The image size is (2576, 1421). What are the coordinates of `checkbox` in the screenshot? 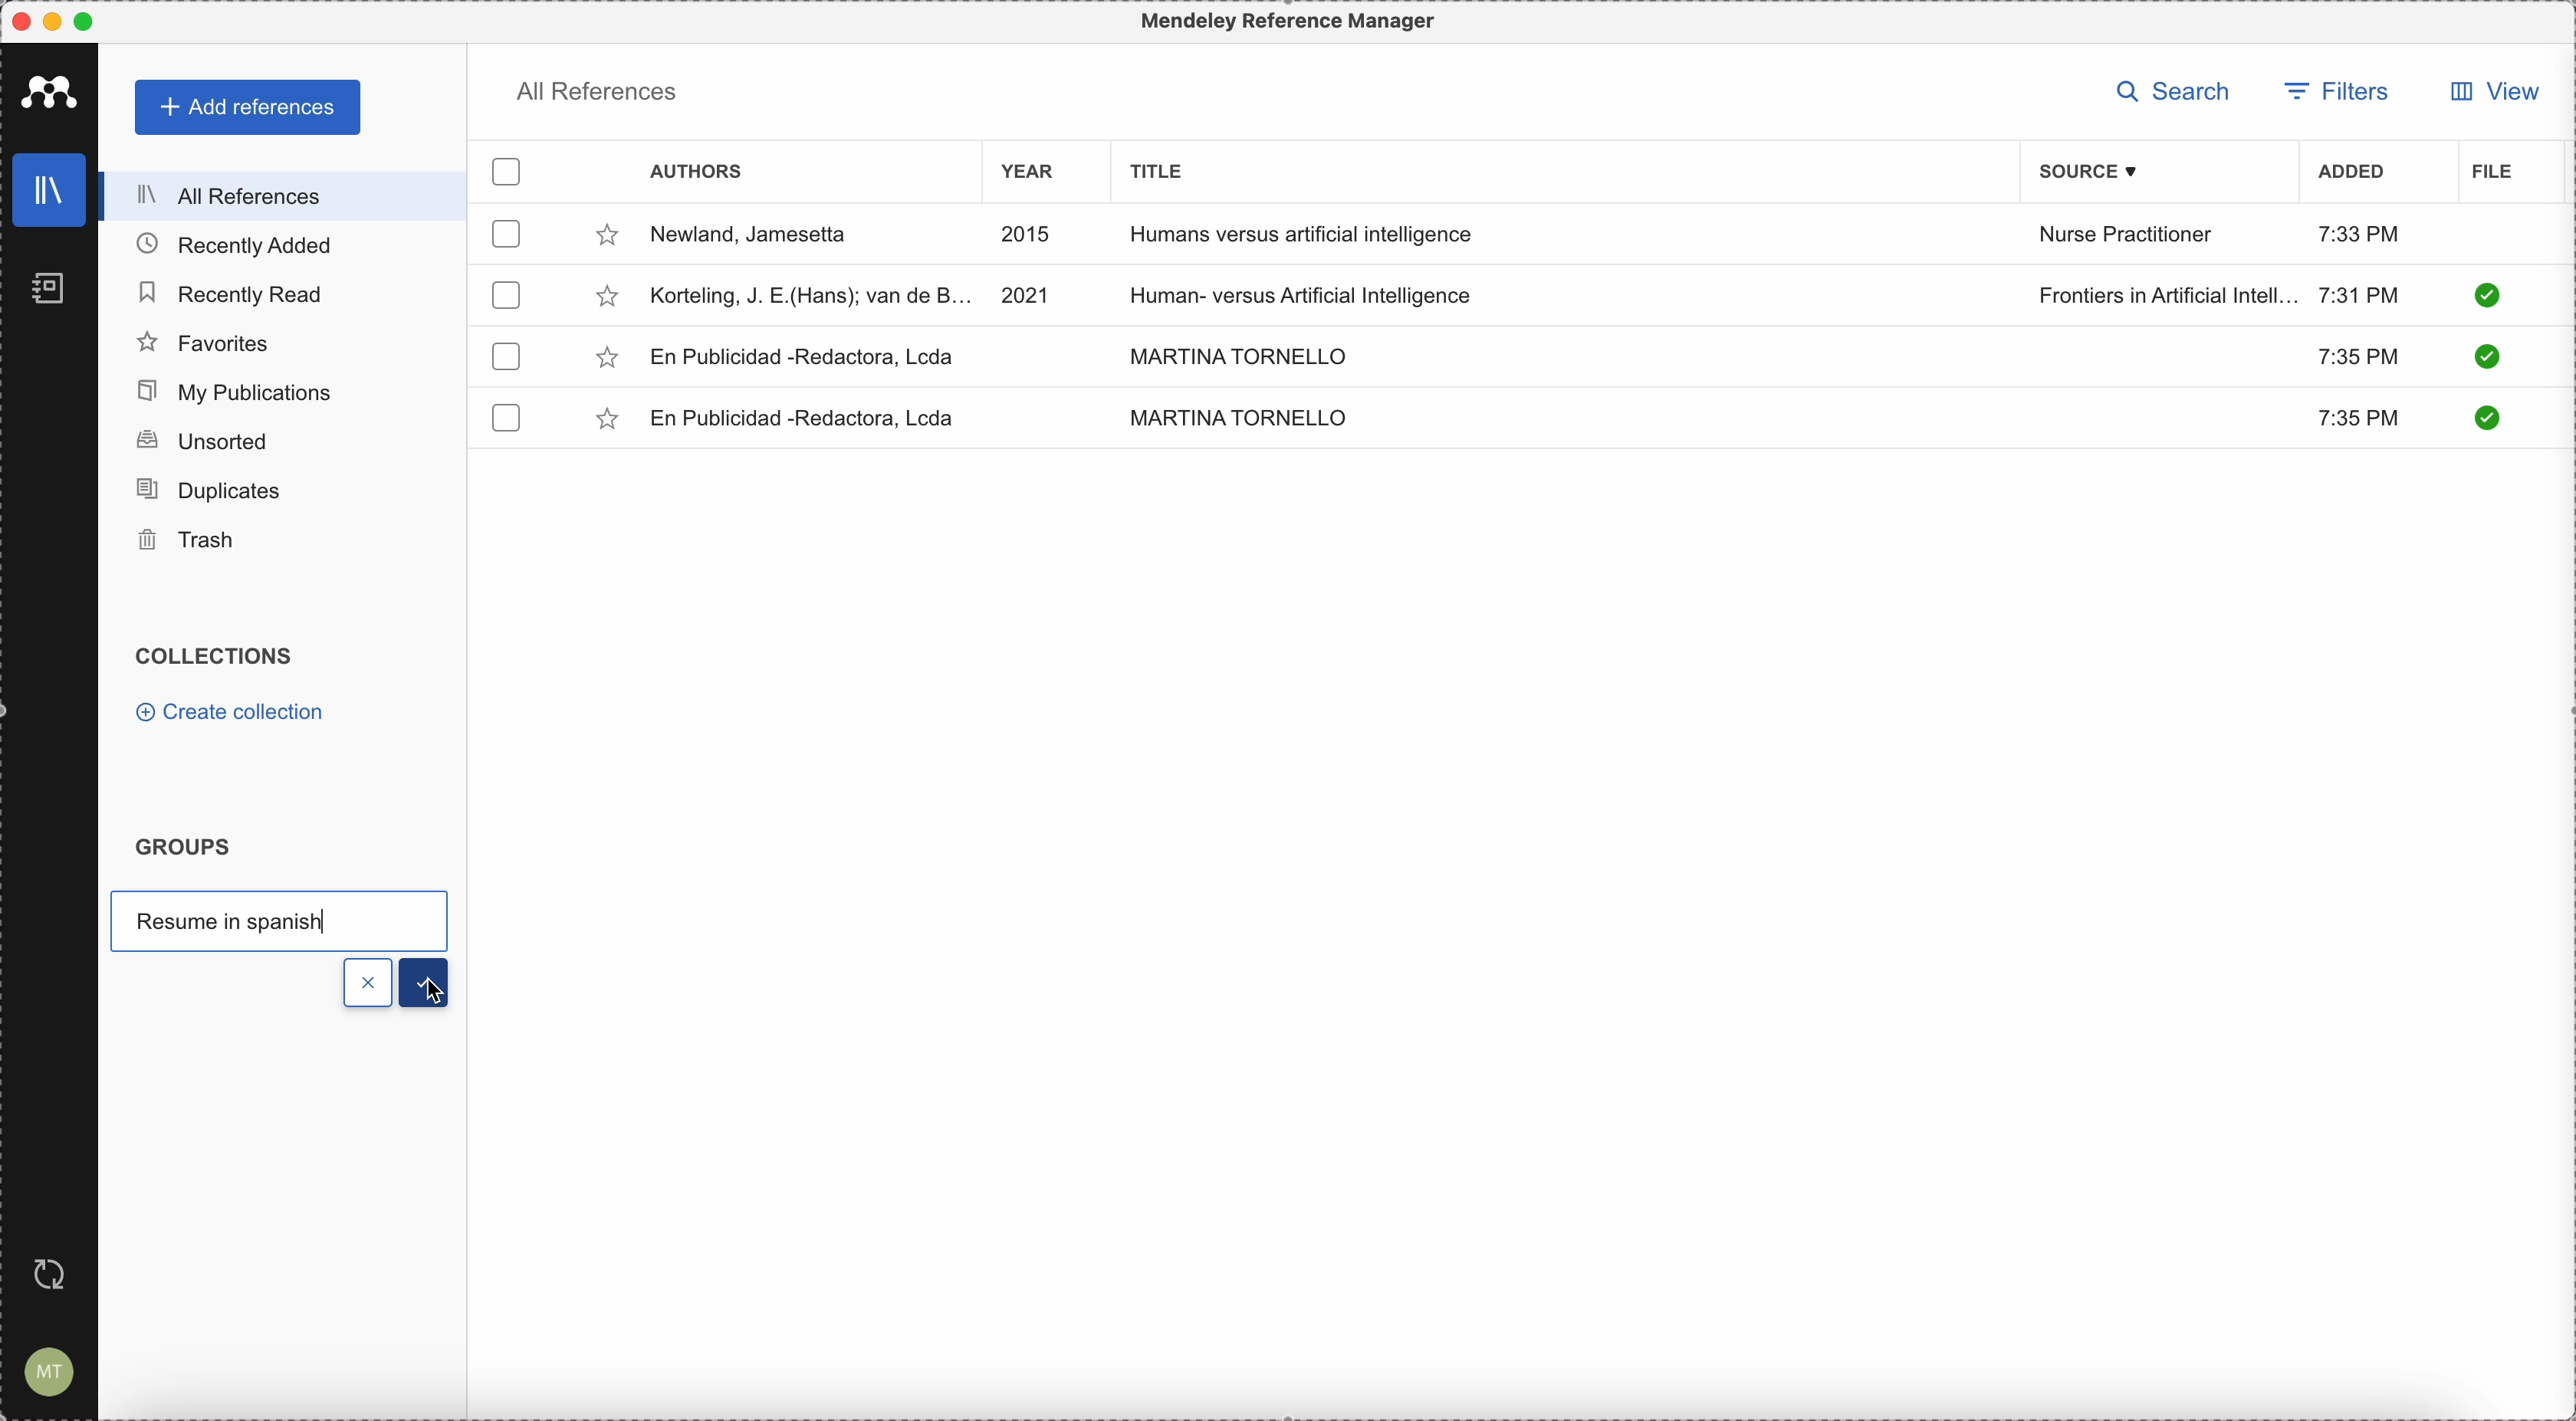 It's located at (511, 358).